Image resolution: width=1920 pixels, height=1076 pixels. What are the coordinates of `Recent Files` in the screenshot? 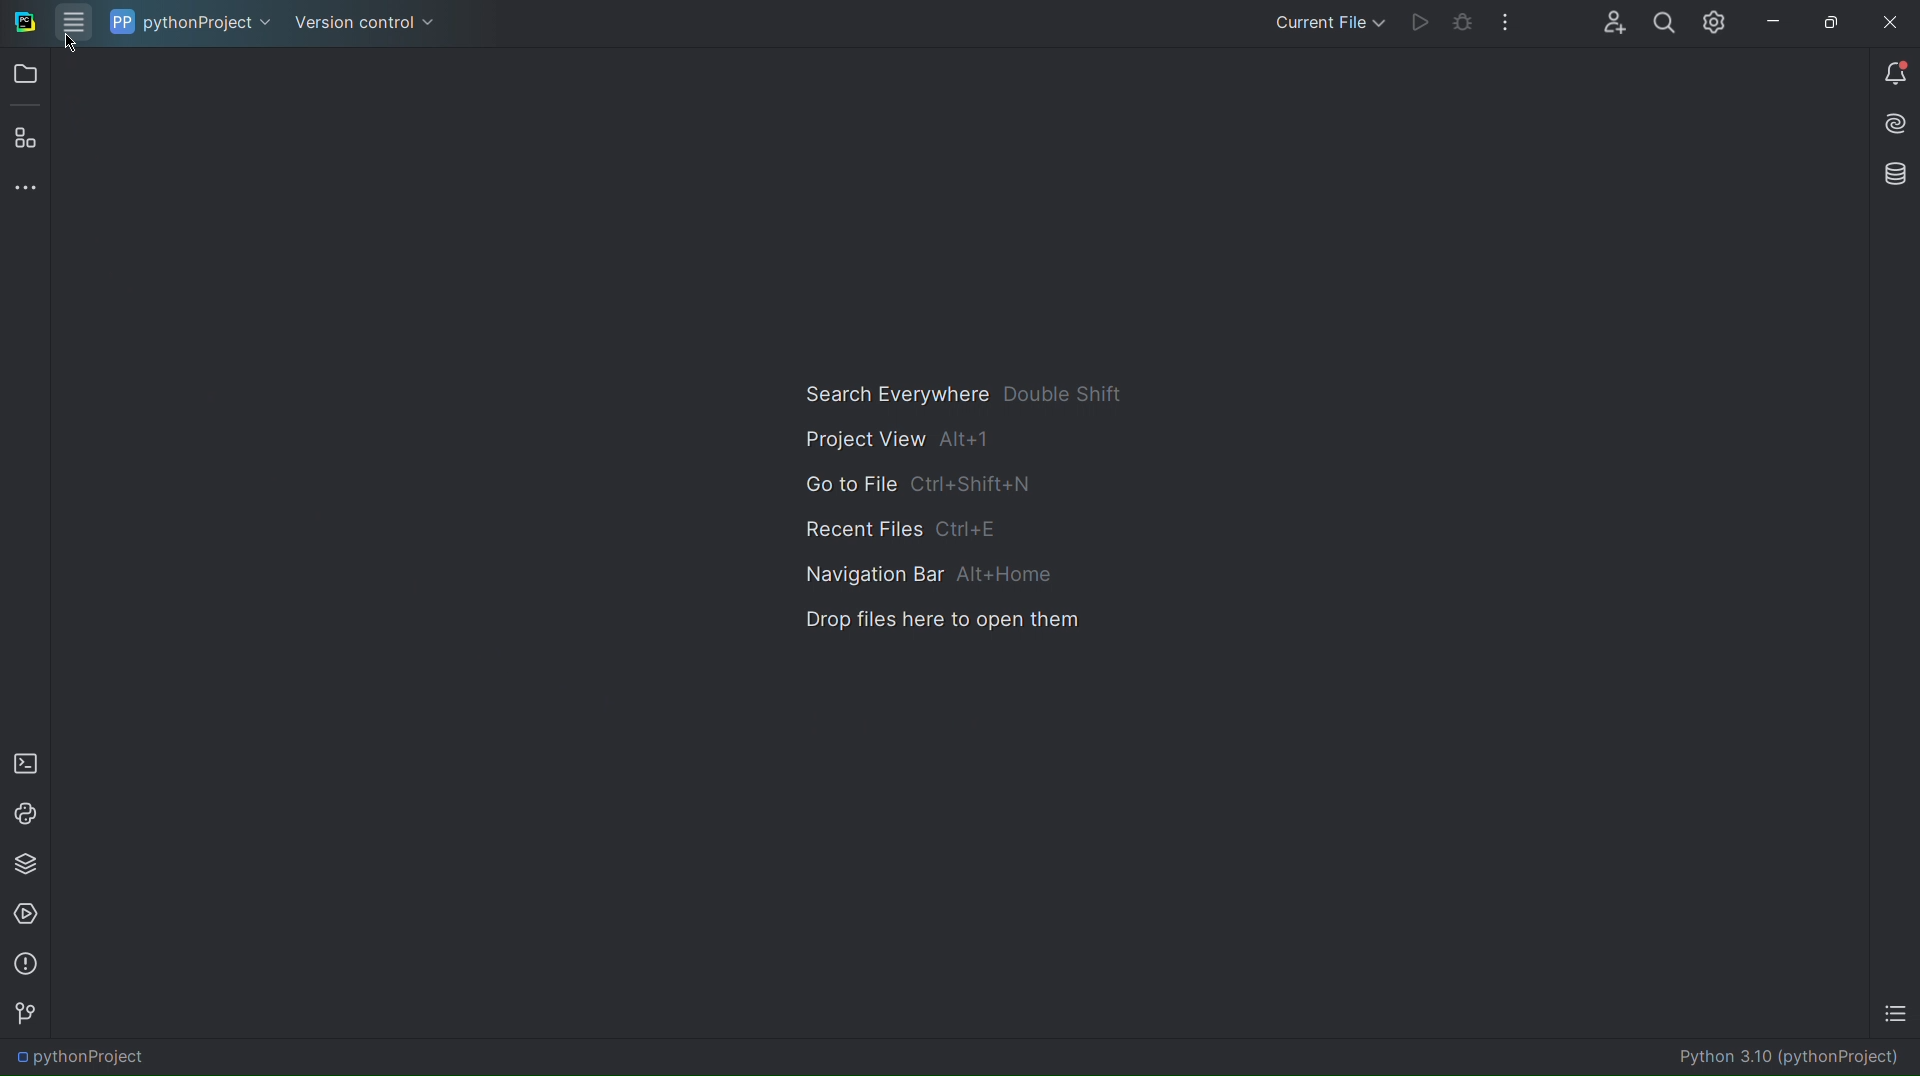 It's located at (899, 530).